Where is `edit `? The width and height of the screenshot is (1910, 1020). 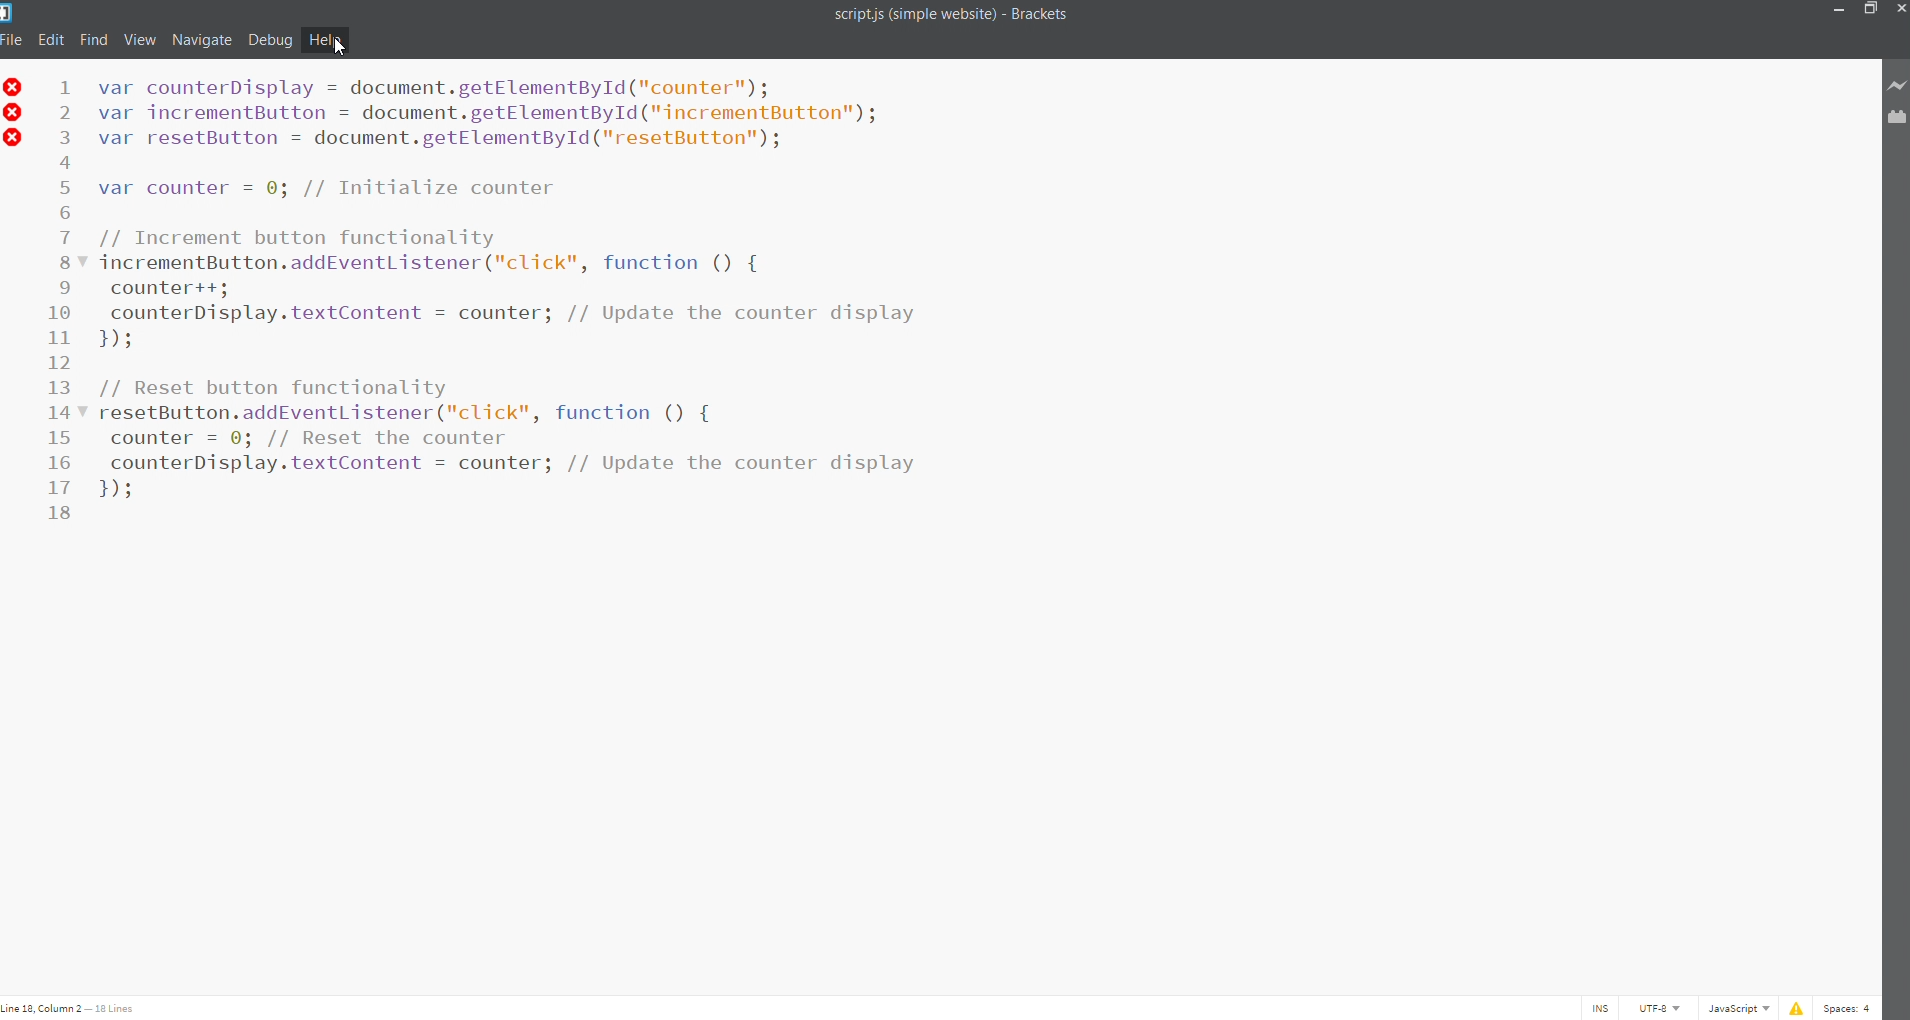
edit  is located at coordinates (51, 38).